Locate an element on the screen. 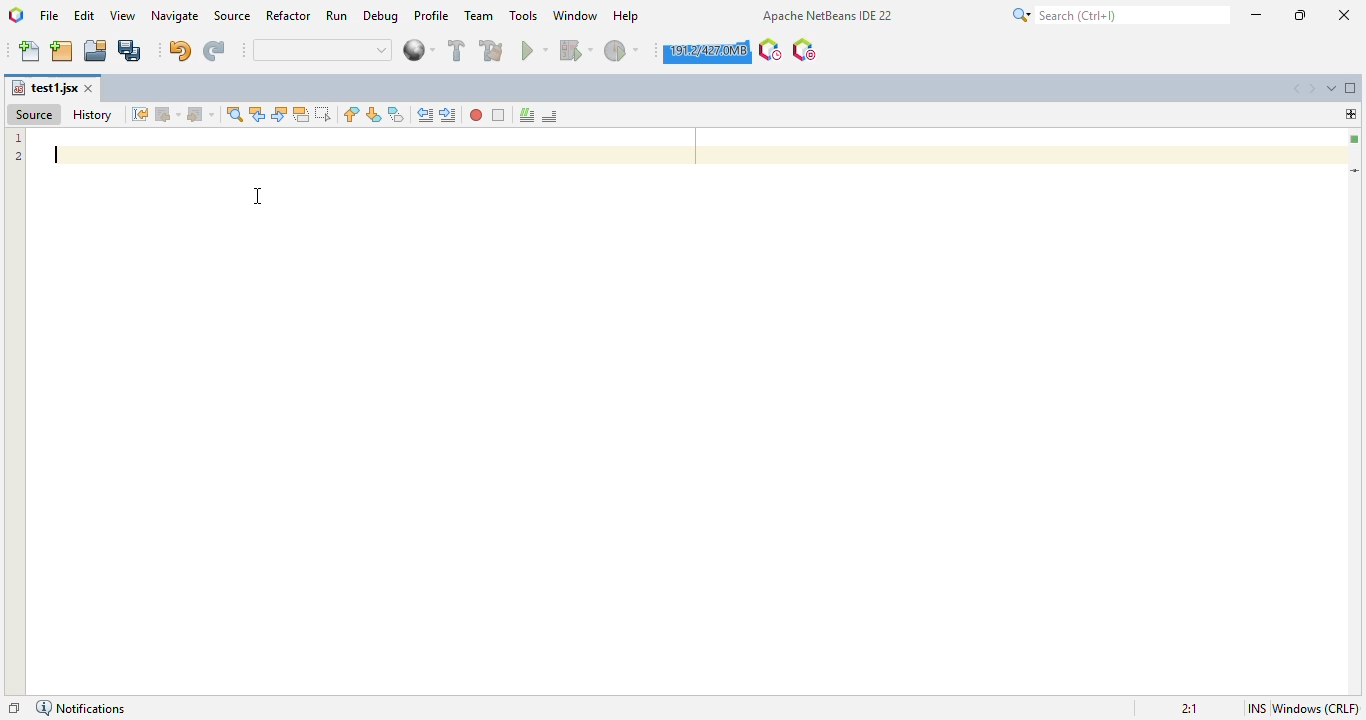 The width and height of the screenshot is (1366, 720). find selection is located at coordinates (235, 114).